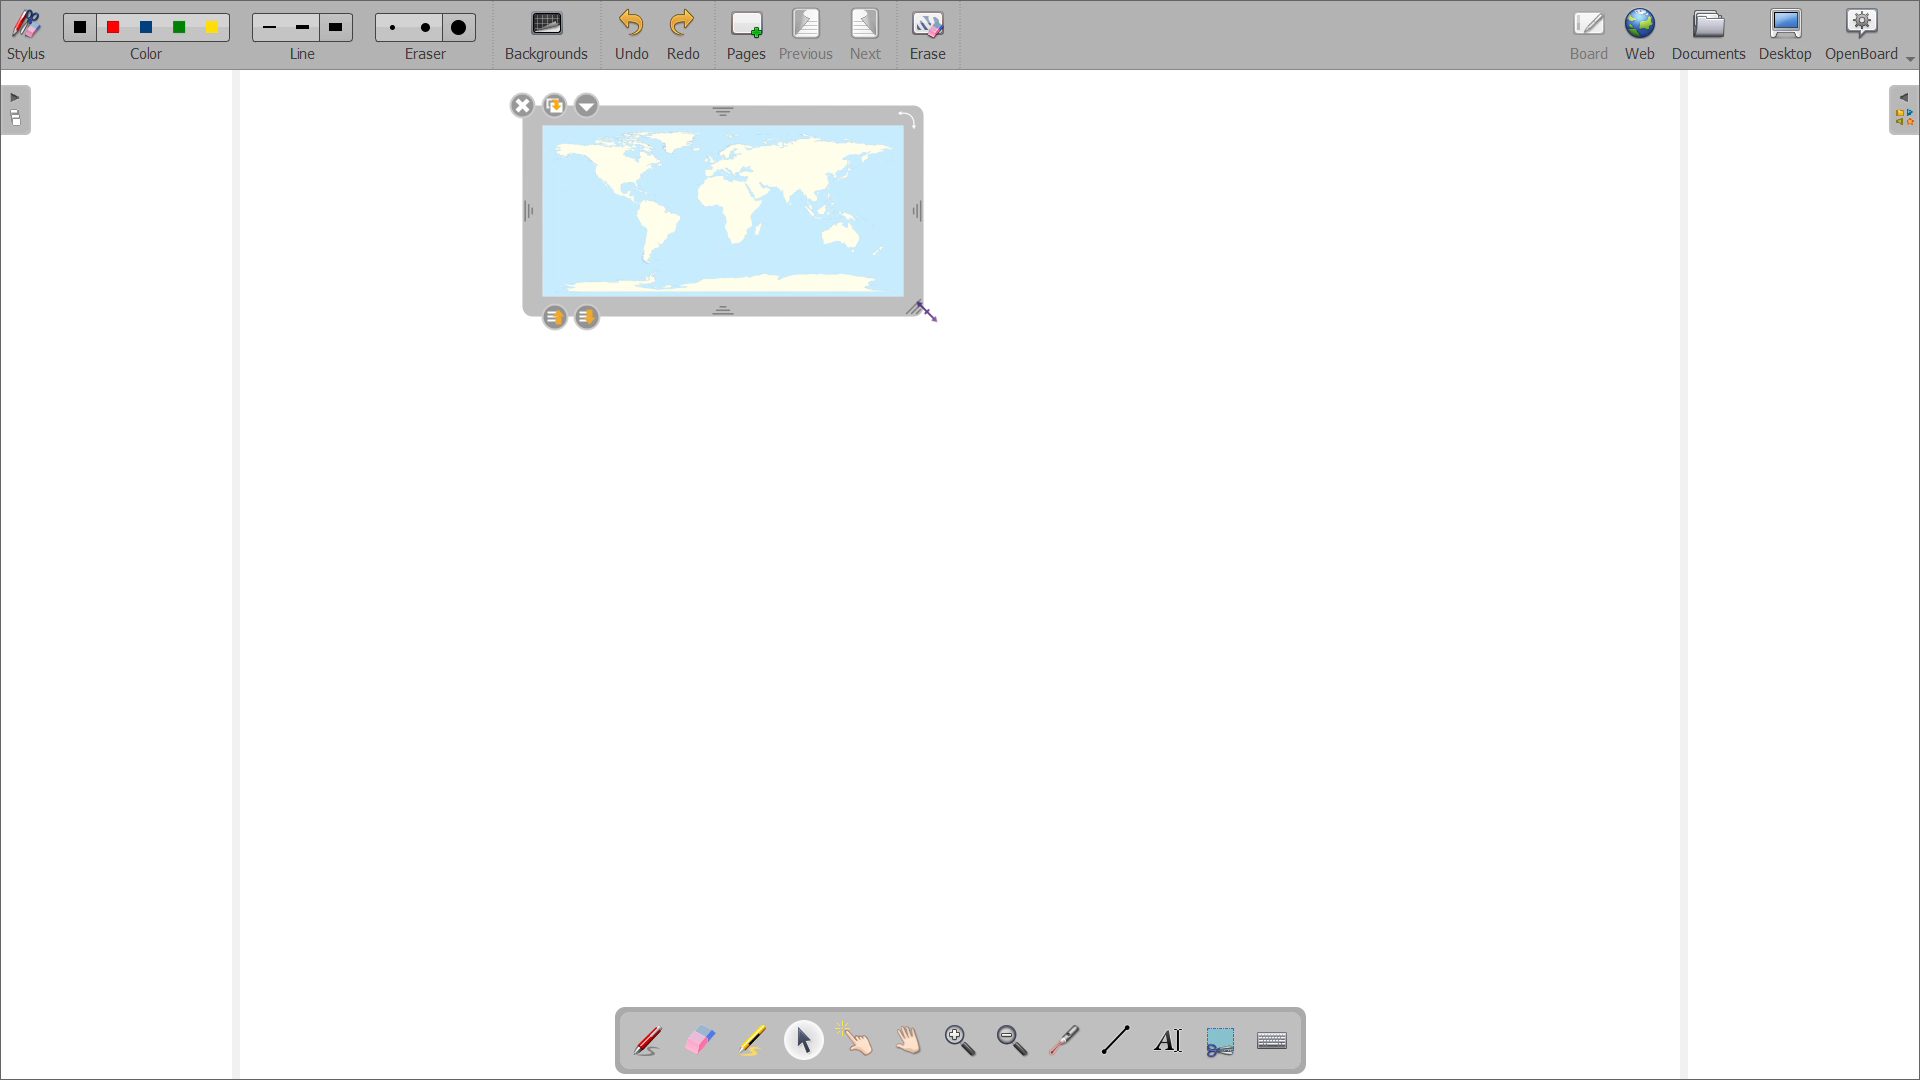 This screenshot has width=1920, height=1080. Describe the element at coordinates (724, 112) in the screenshot. I see `resize` at that location.